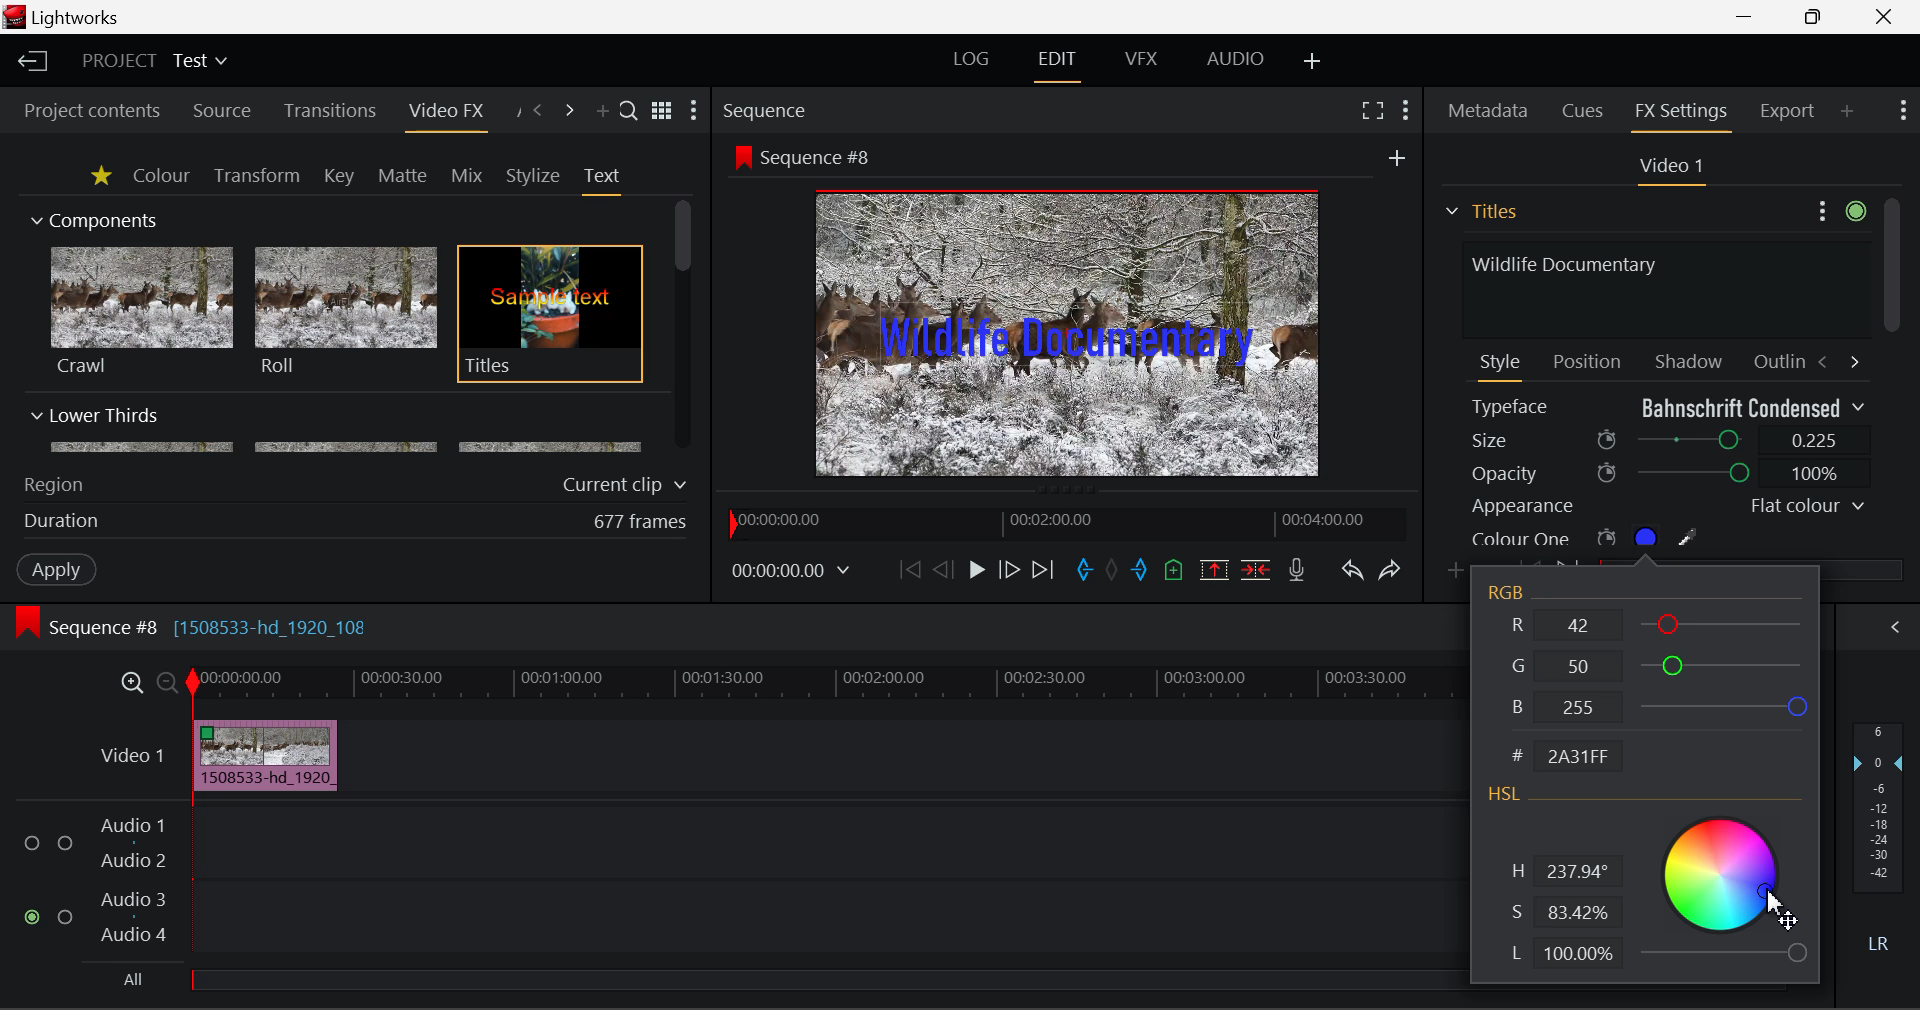 The width and height of the screenshot is (1920, 1010). I want to click on AUDIO Layout, so click(1234, 61).